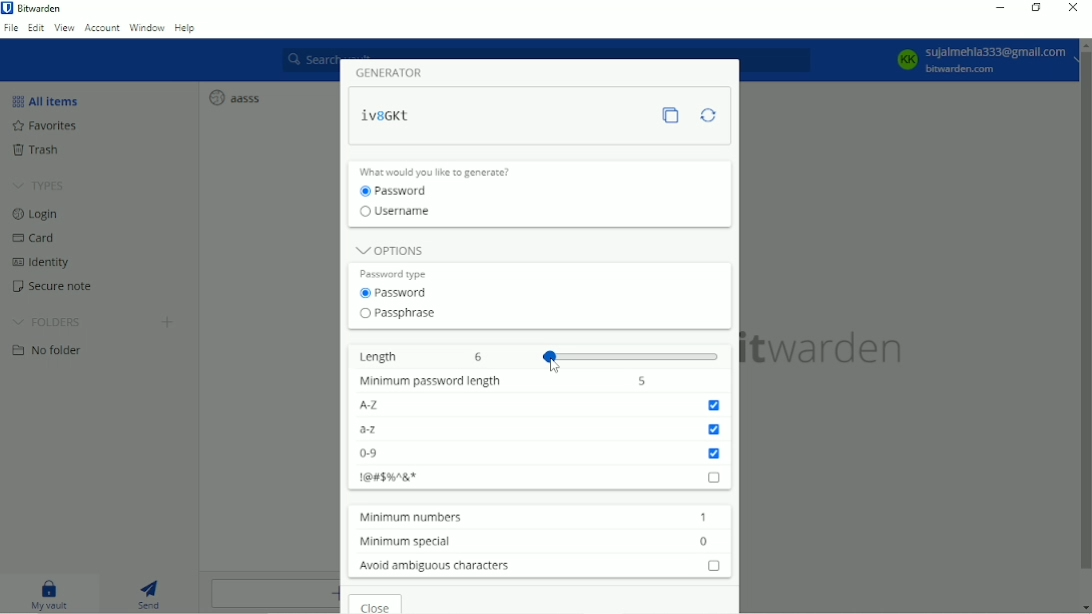  What do you see at coordinates (399, 272) in the screenshot?
I see `Password type` at bounding box center [399, 272].